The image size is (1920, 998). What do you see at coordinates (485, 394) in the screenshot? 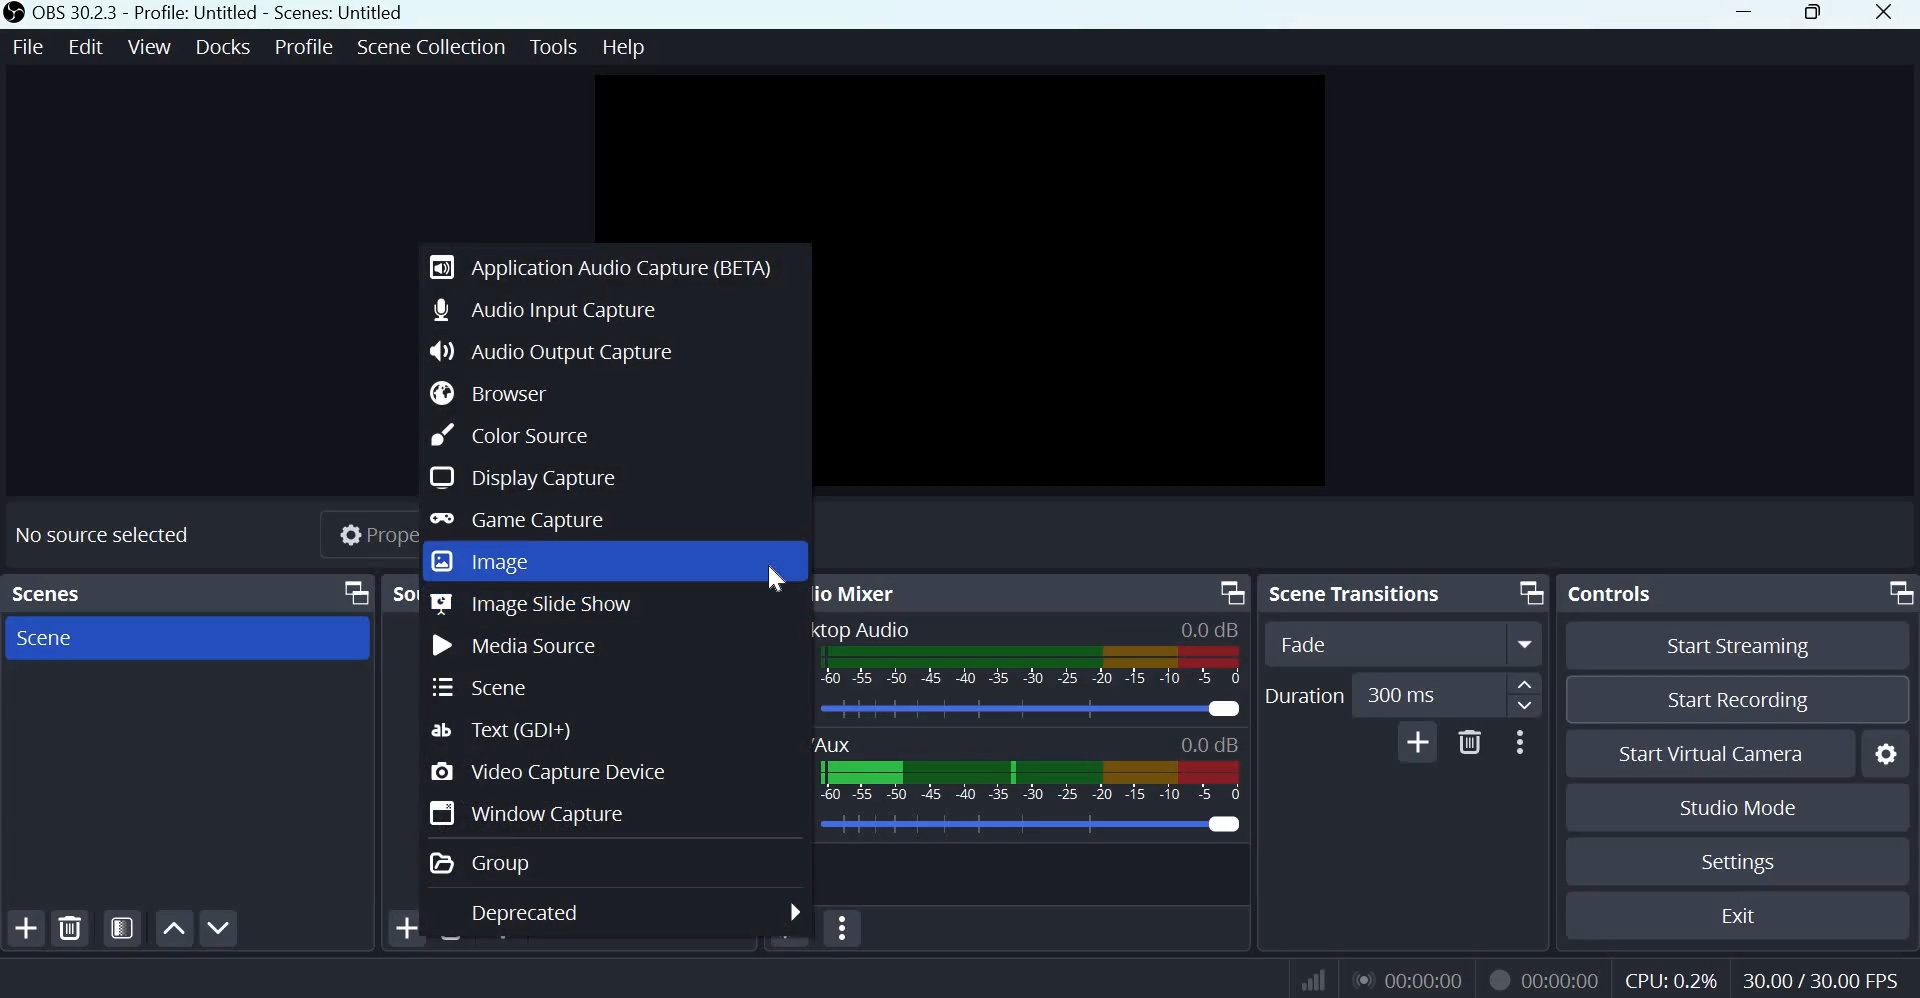
I see `Browser` at bounding box center [485, 394].